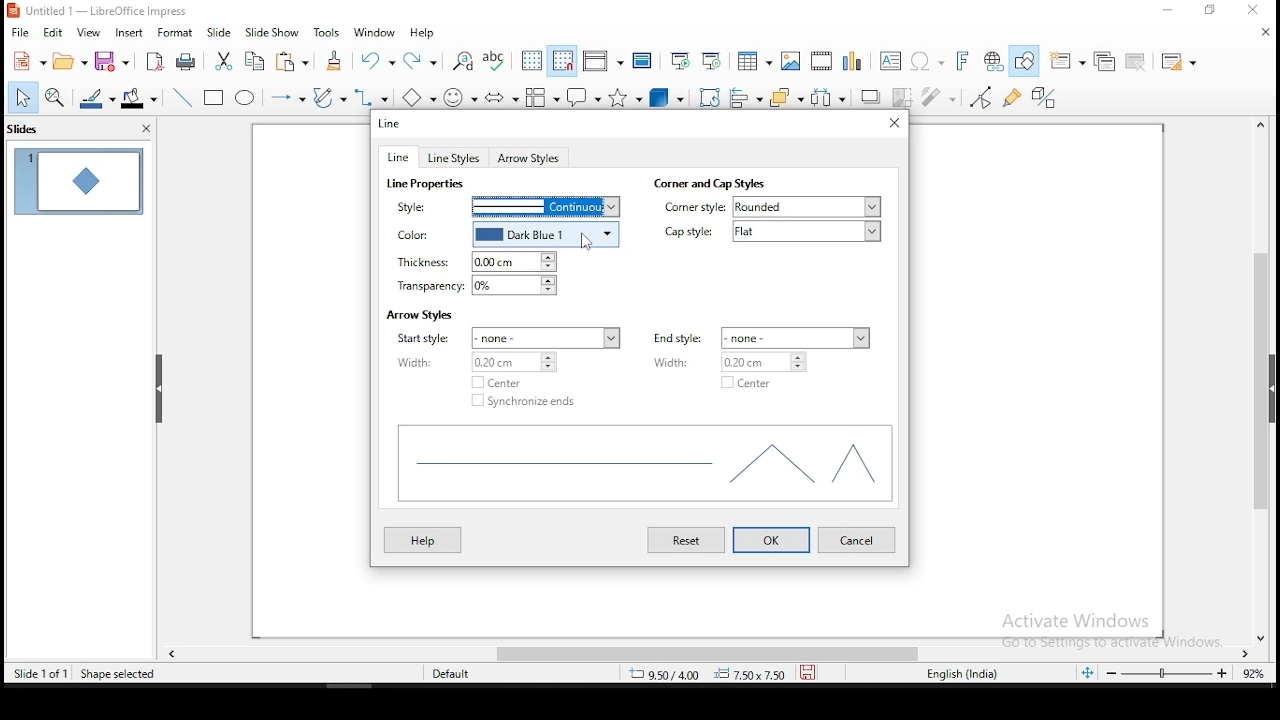 This screenshot has width=1280, height=720. What do you see at coordinates (295, 63) in the screenshot?
I see `paste` at bounding box center [295, 63].